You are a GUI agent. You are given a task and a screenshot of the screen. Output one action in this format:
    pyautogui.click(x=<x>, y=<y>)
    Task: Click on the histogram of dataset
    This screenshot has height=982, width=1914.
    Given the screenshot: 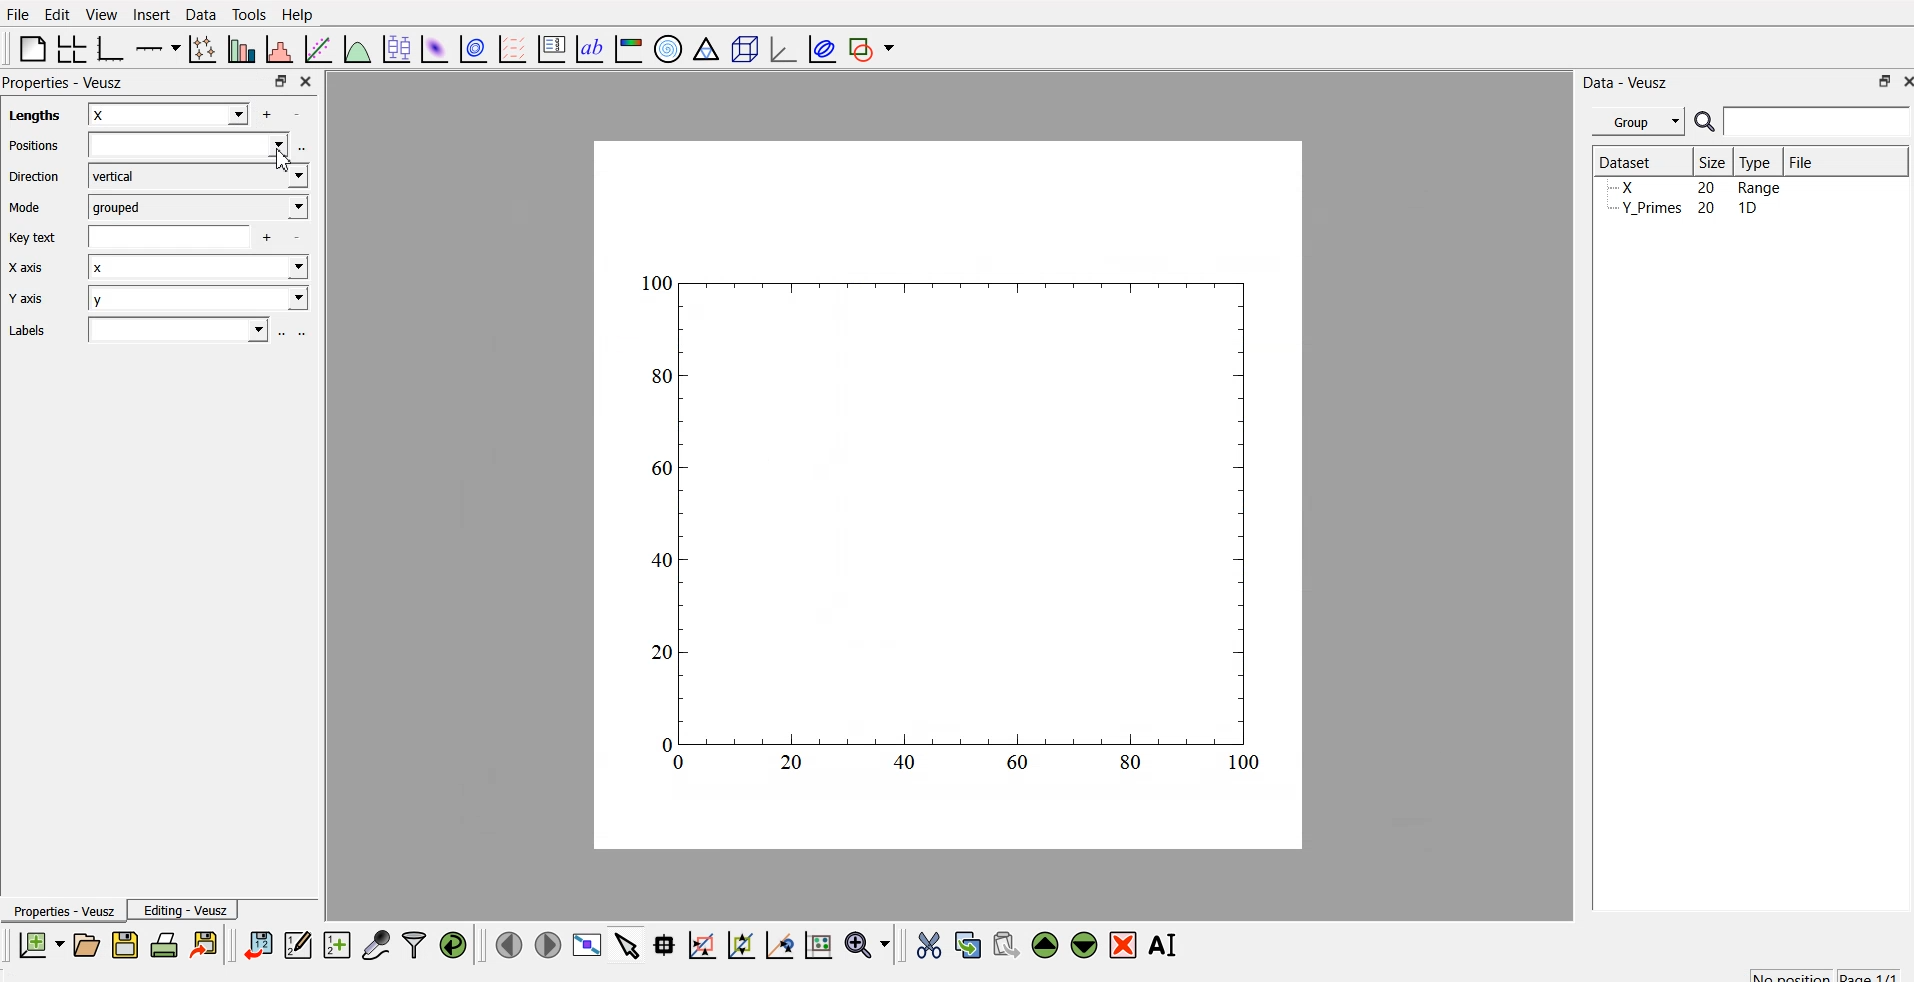 What is the action you would take?
    pyautogui.click(x=278, y=50)
    